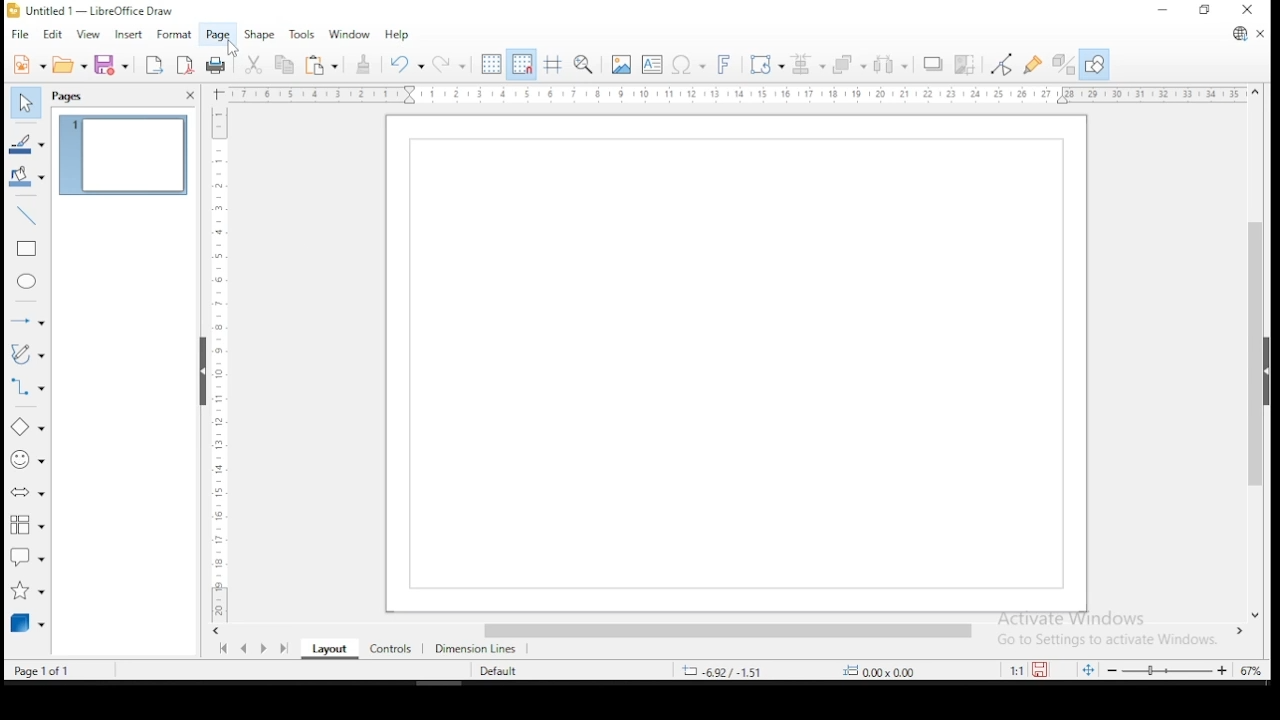 The height and width of the screenshot is (720, 1280). Describe the element at coordinates (480, 650) in the screenshot. I see `dimension lines` at that location.